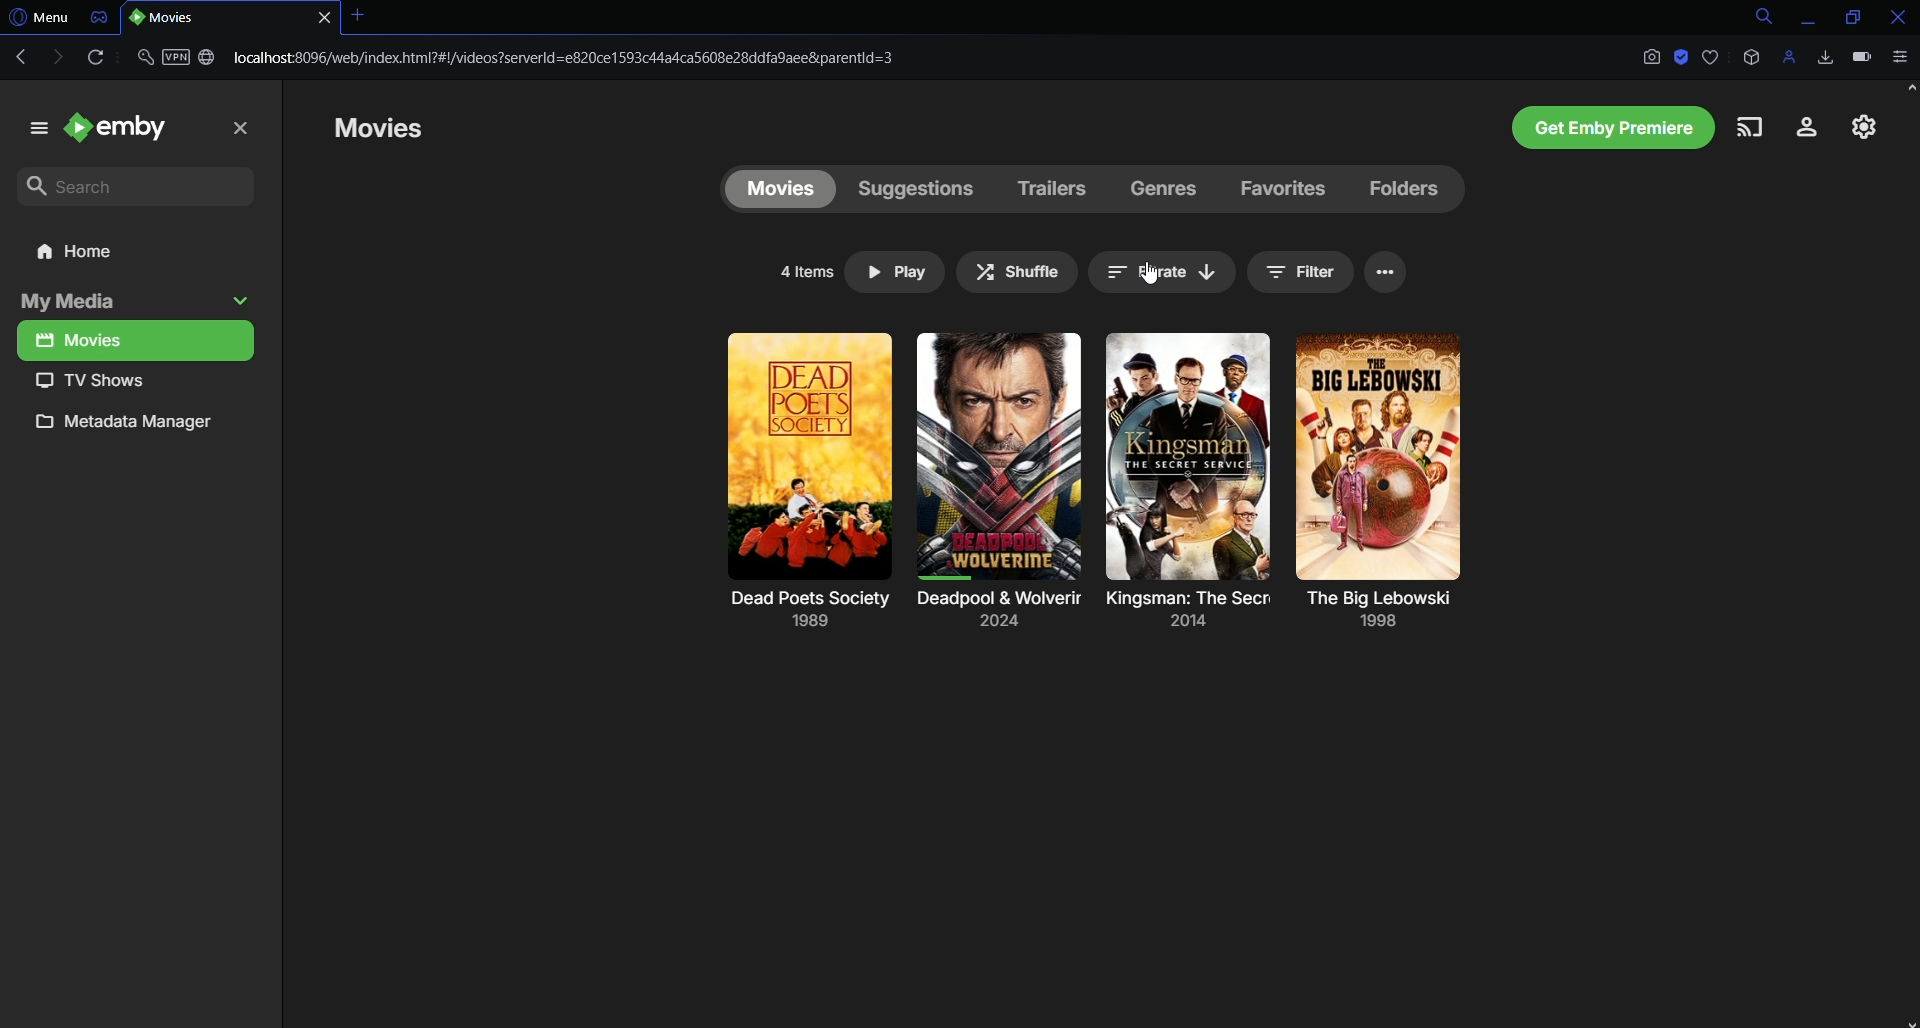  I want to click on Dead Poets Society, so click(806, 616).